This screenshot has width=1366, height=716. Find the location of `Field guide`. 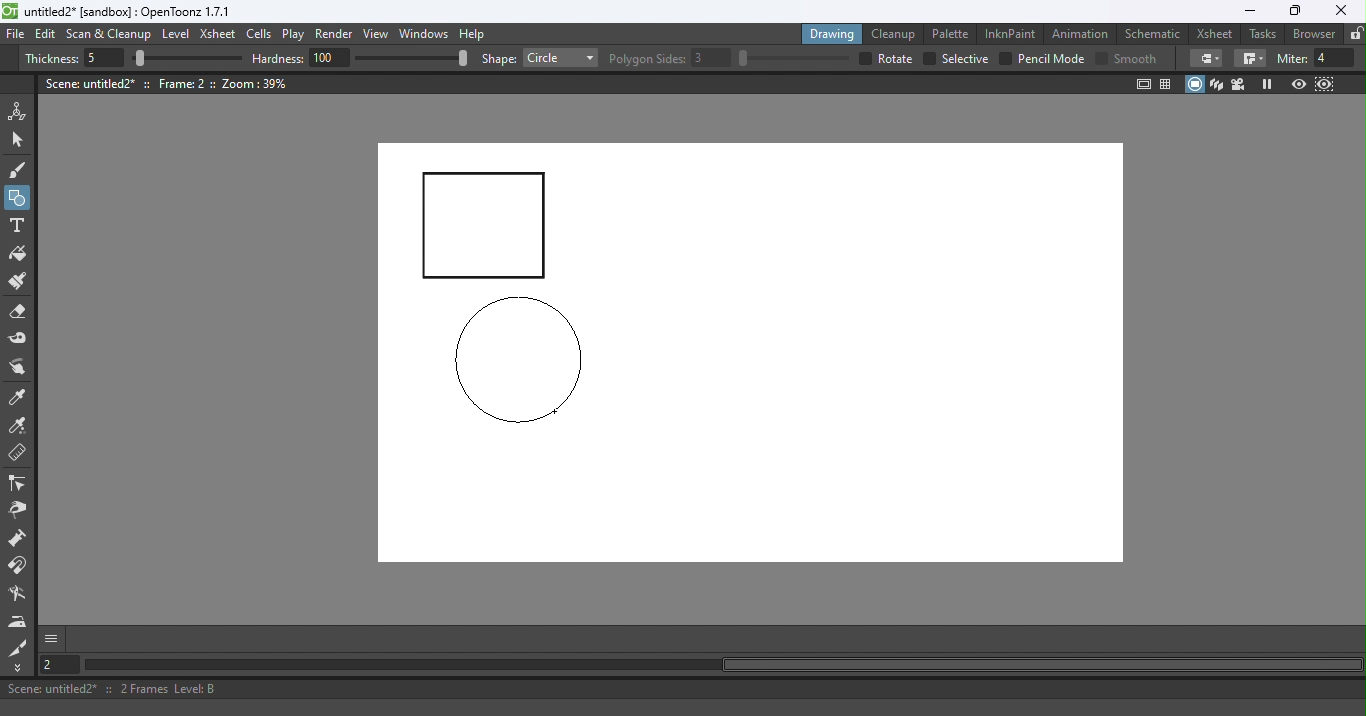

Field guide is located at coordinates (1169, 83).